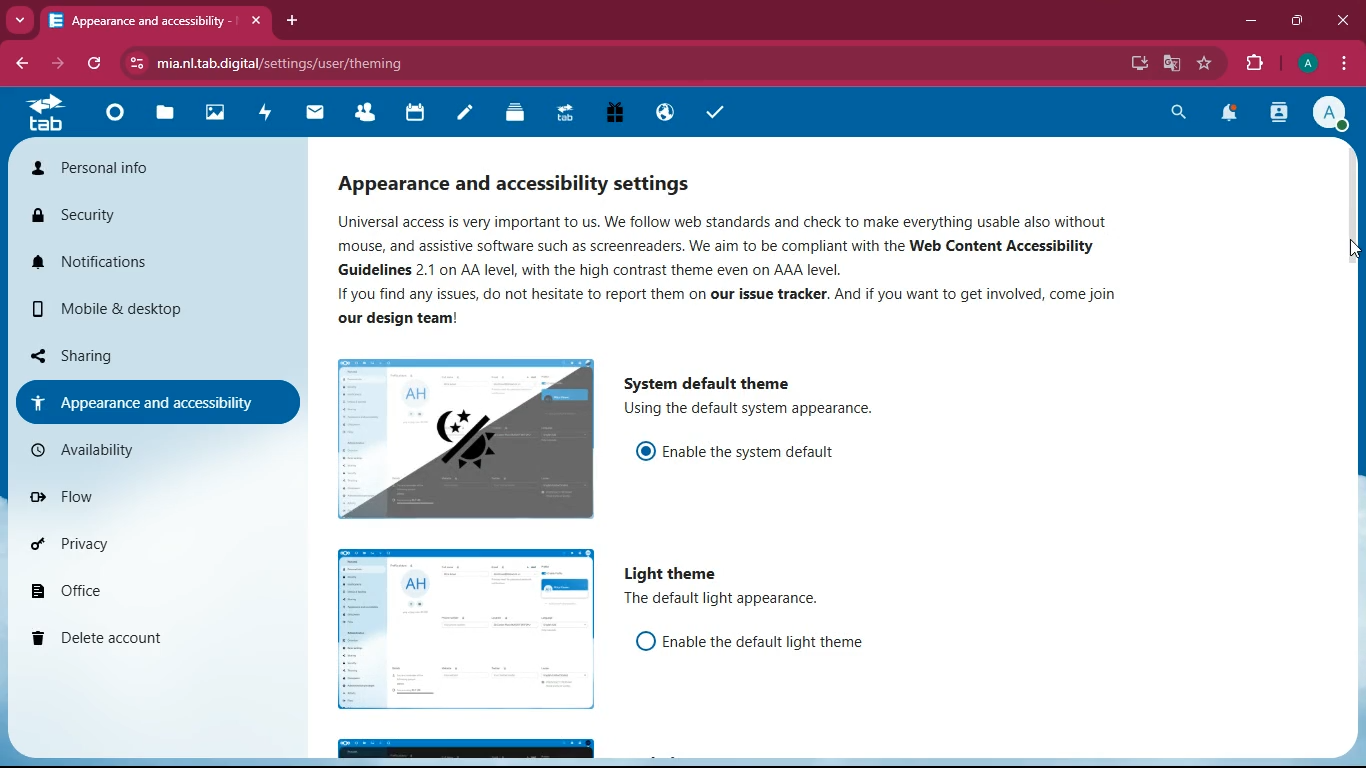 This screenshot has height=768, width=1366. I want to click on privacy, so click(153, 546).